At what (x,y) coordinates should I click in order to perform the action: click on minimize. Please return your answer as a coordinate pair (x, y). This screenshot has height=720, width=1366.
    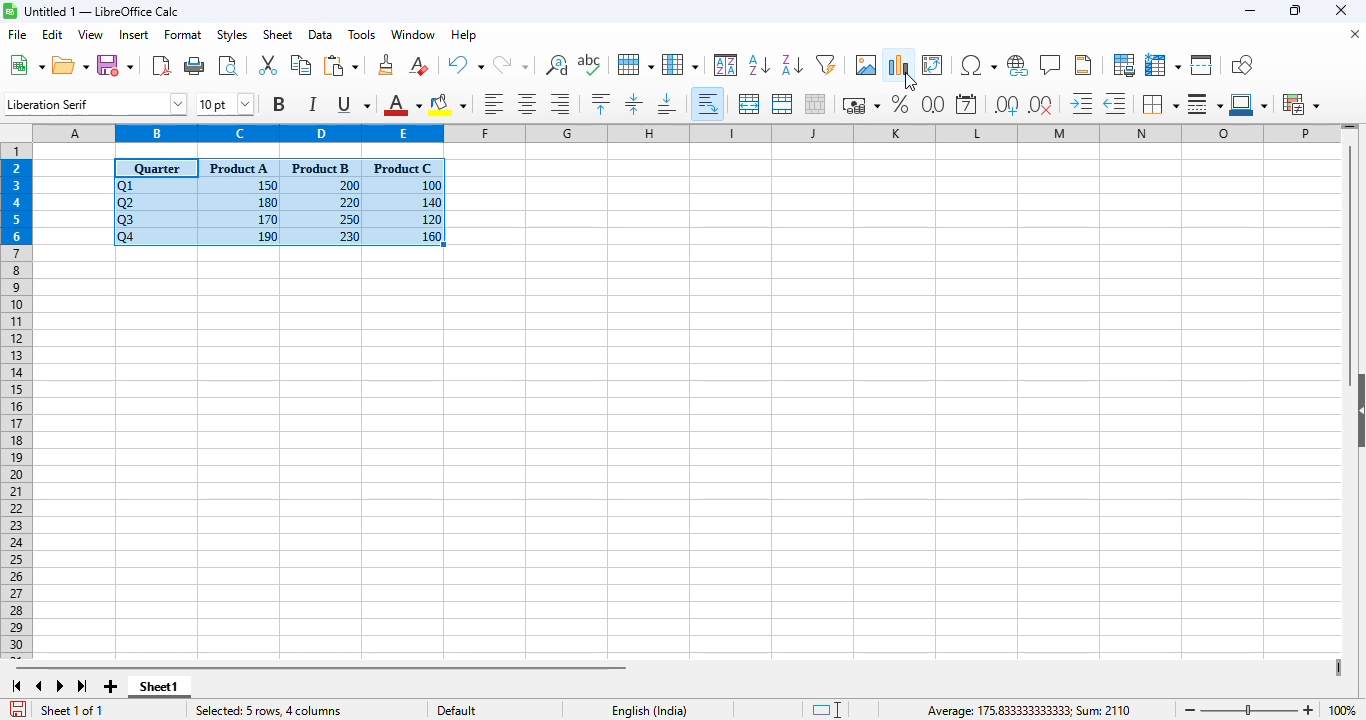
    Looking at the image, I should click on (1251, 12).